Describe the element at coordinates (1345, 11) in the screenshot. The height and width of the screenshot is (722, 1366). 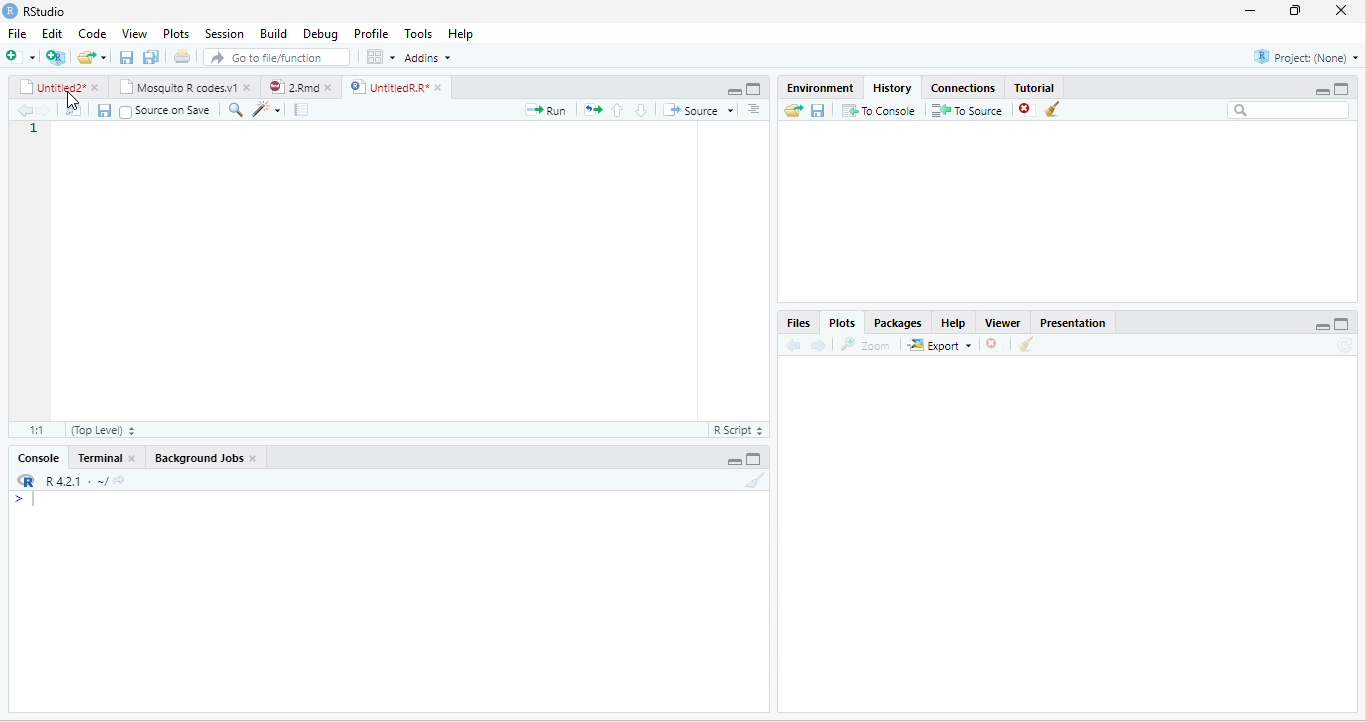
I see `close` at that location.